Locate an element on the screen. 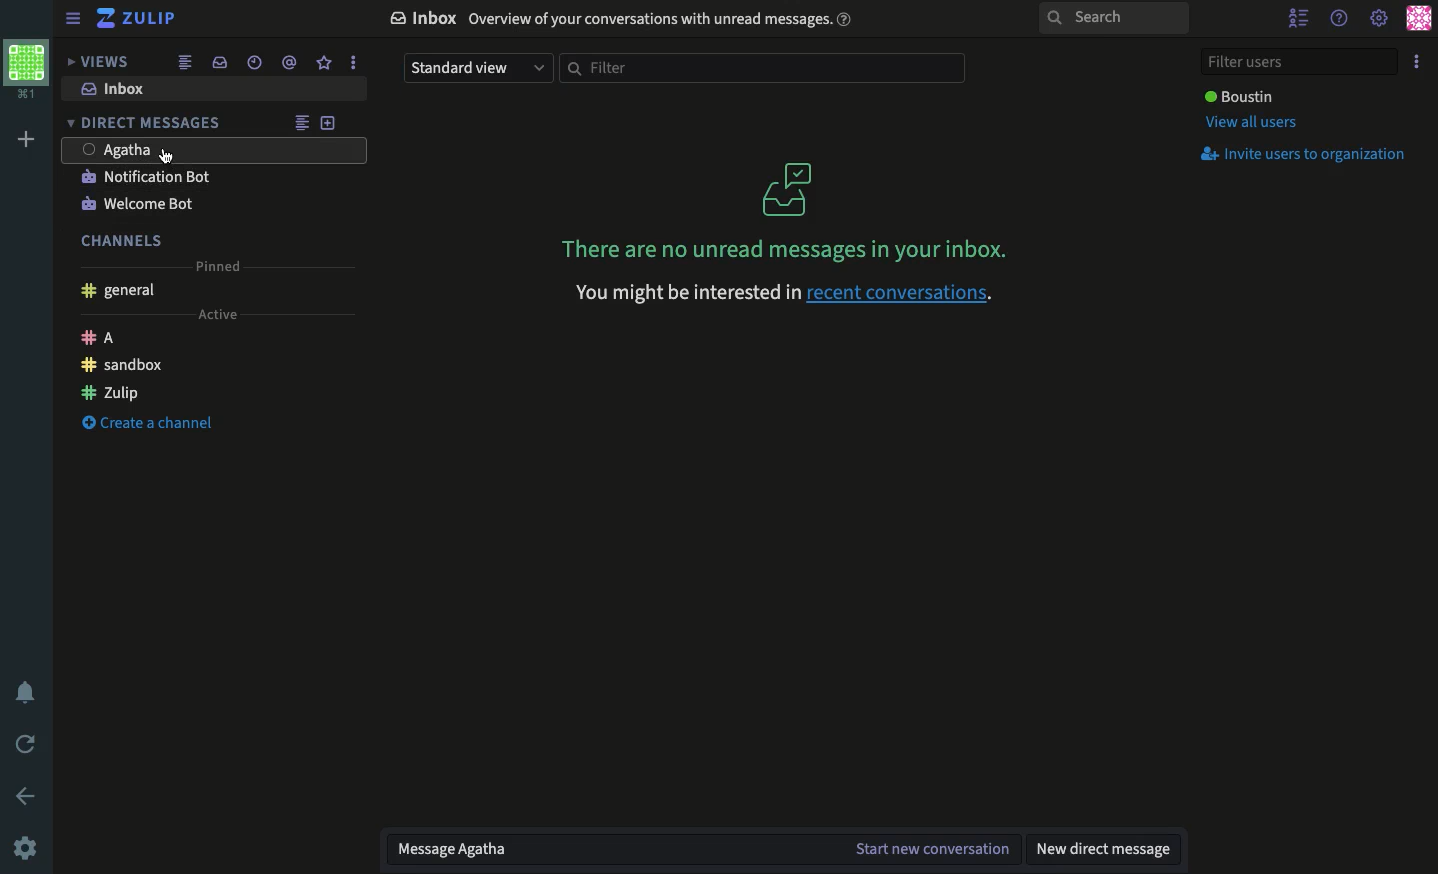  Profile is located at coordinates (30, 71).